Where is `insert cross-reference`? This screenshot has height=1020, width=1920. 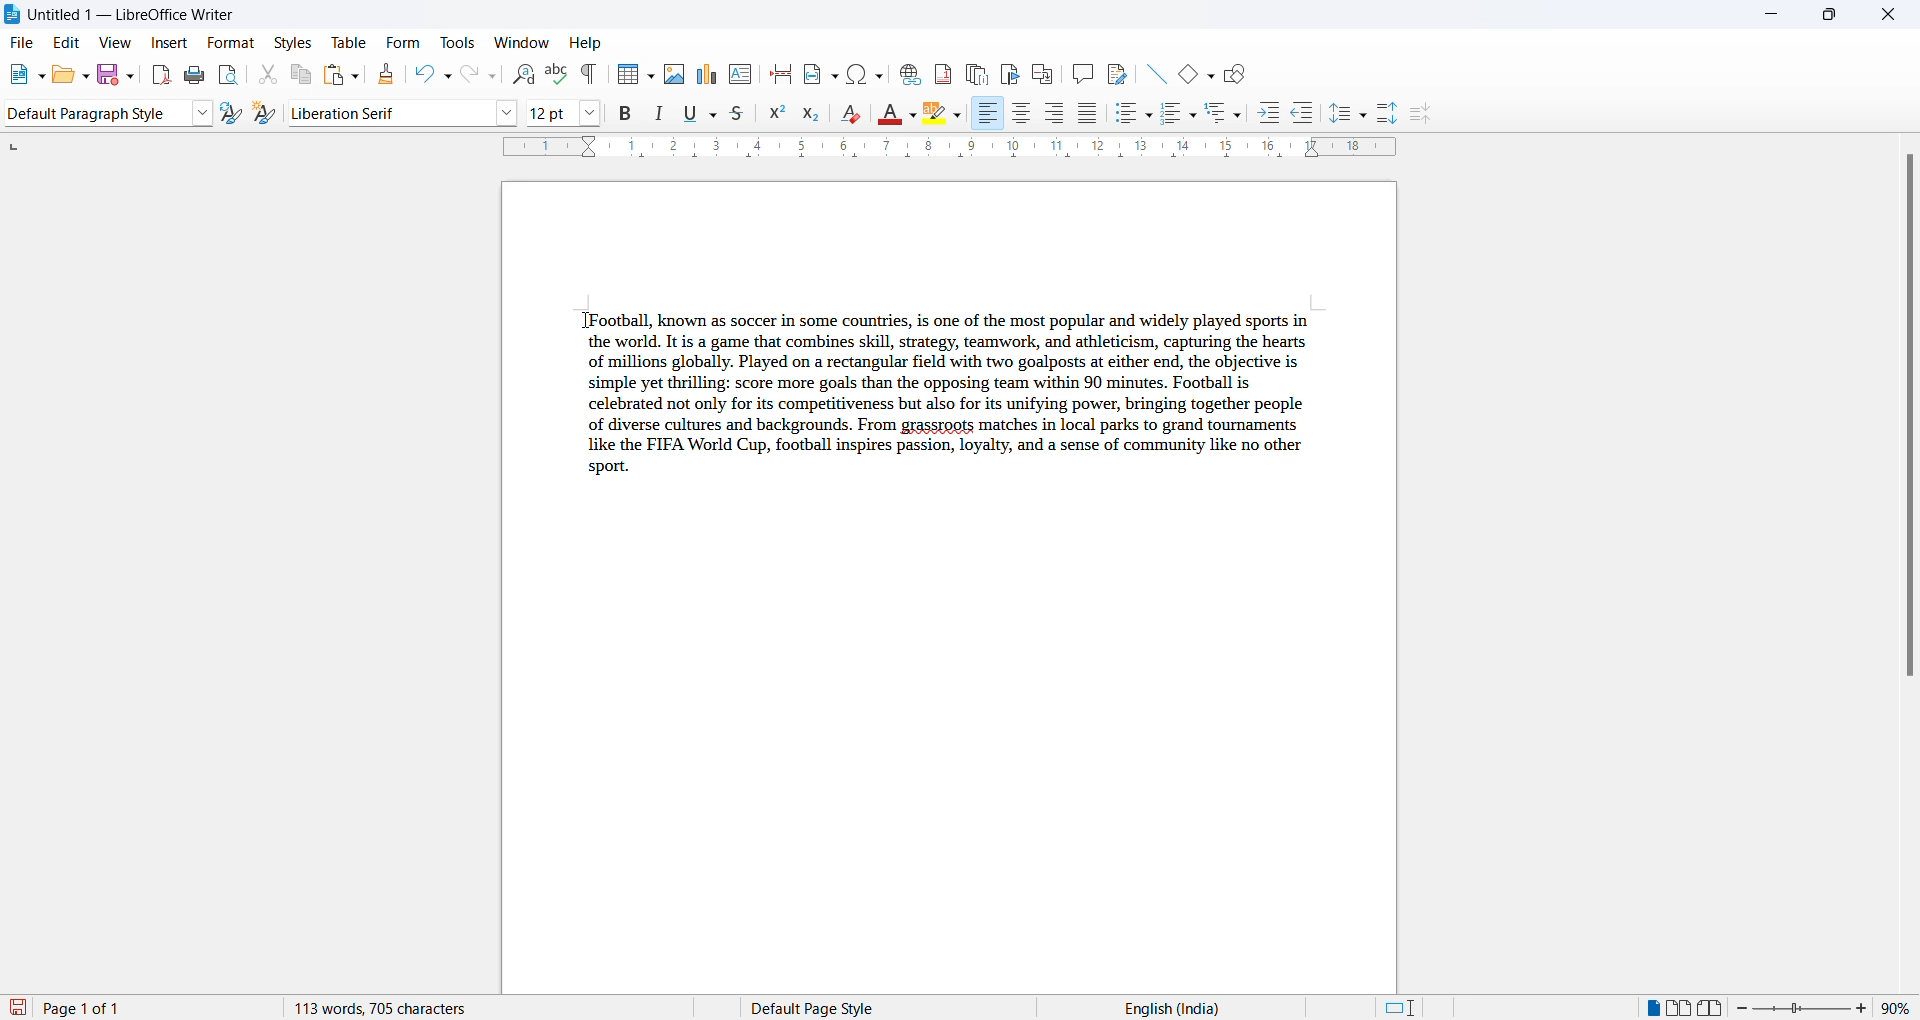
insert cross-reference is located at coordinates (1048, 74).